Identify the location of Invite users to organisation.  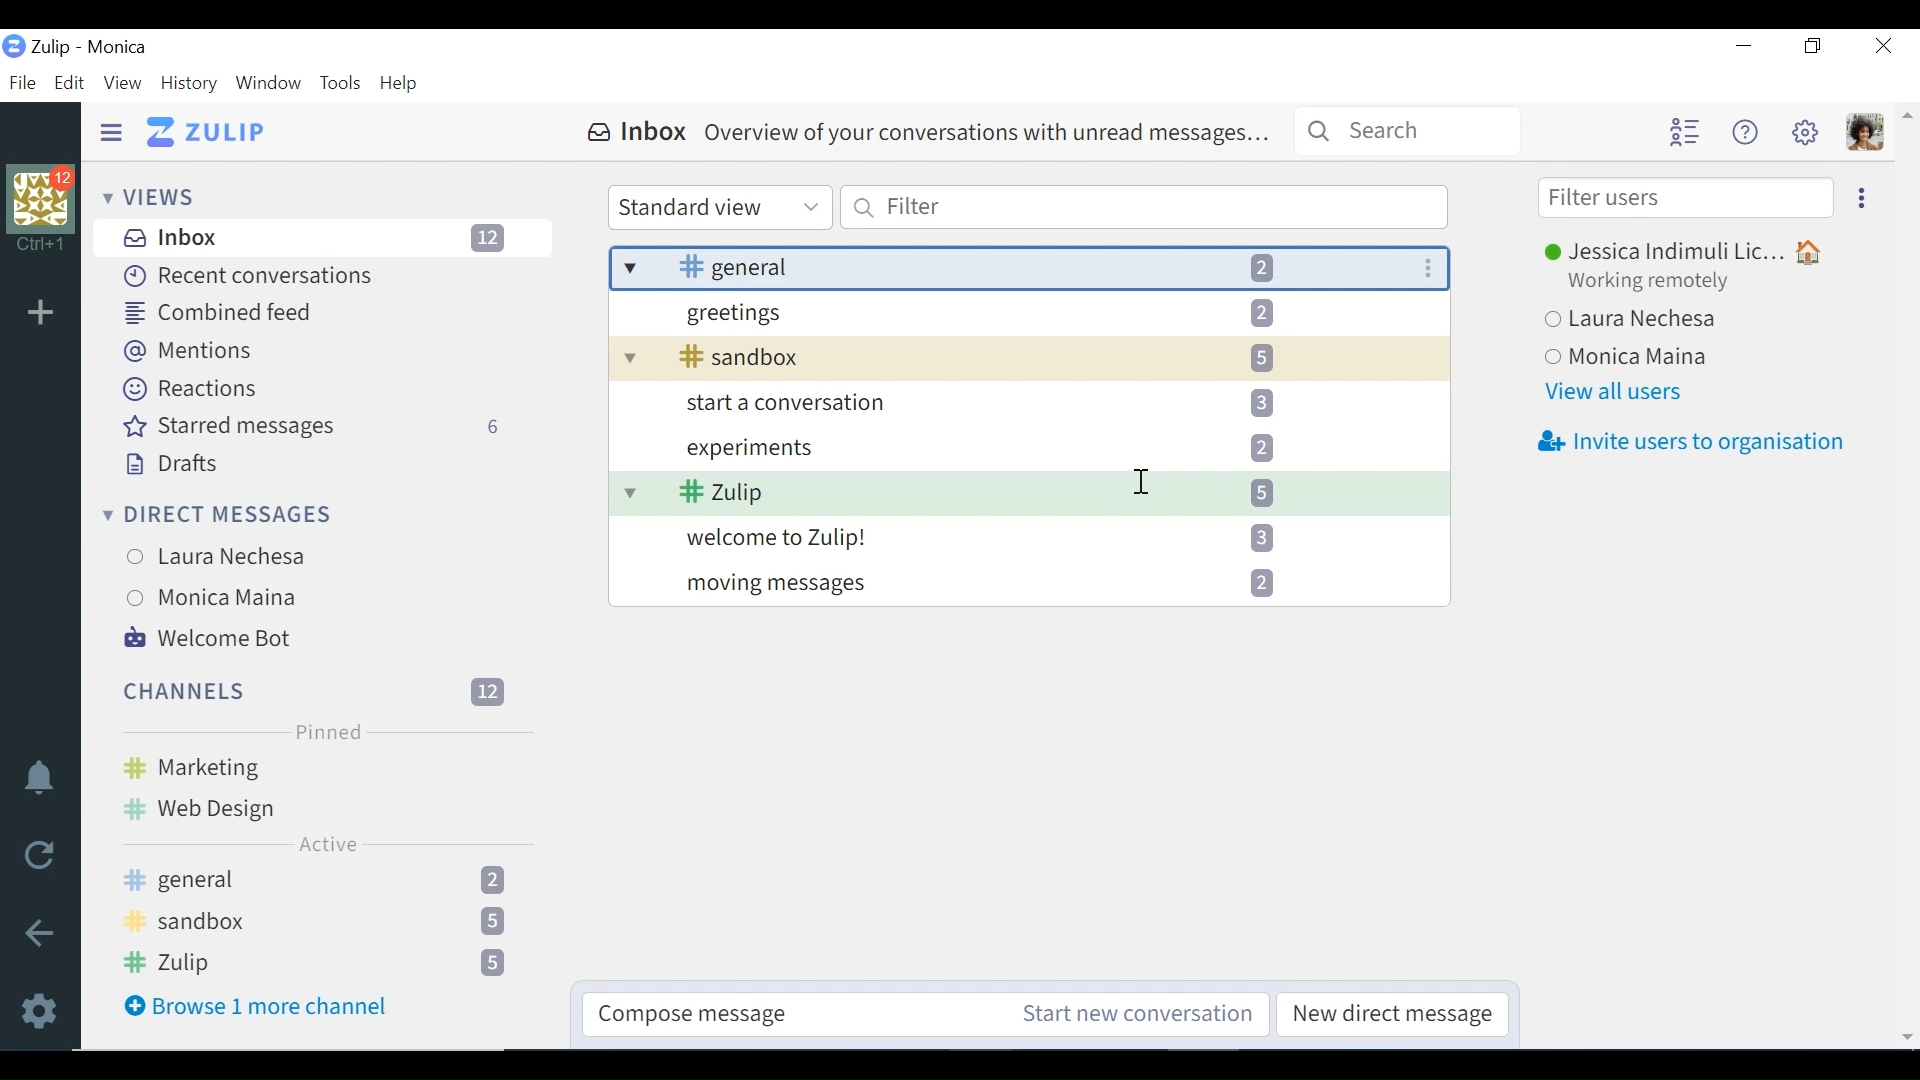
(1699, 443).